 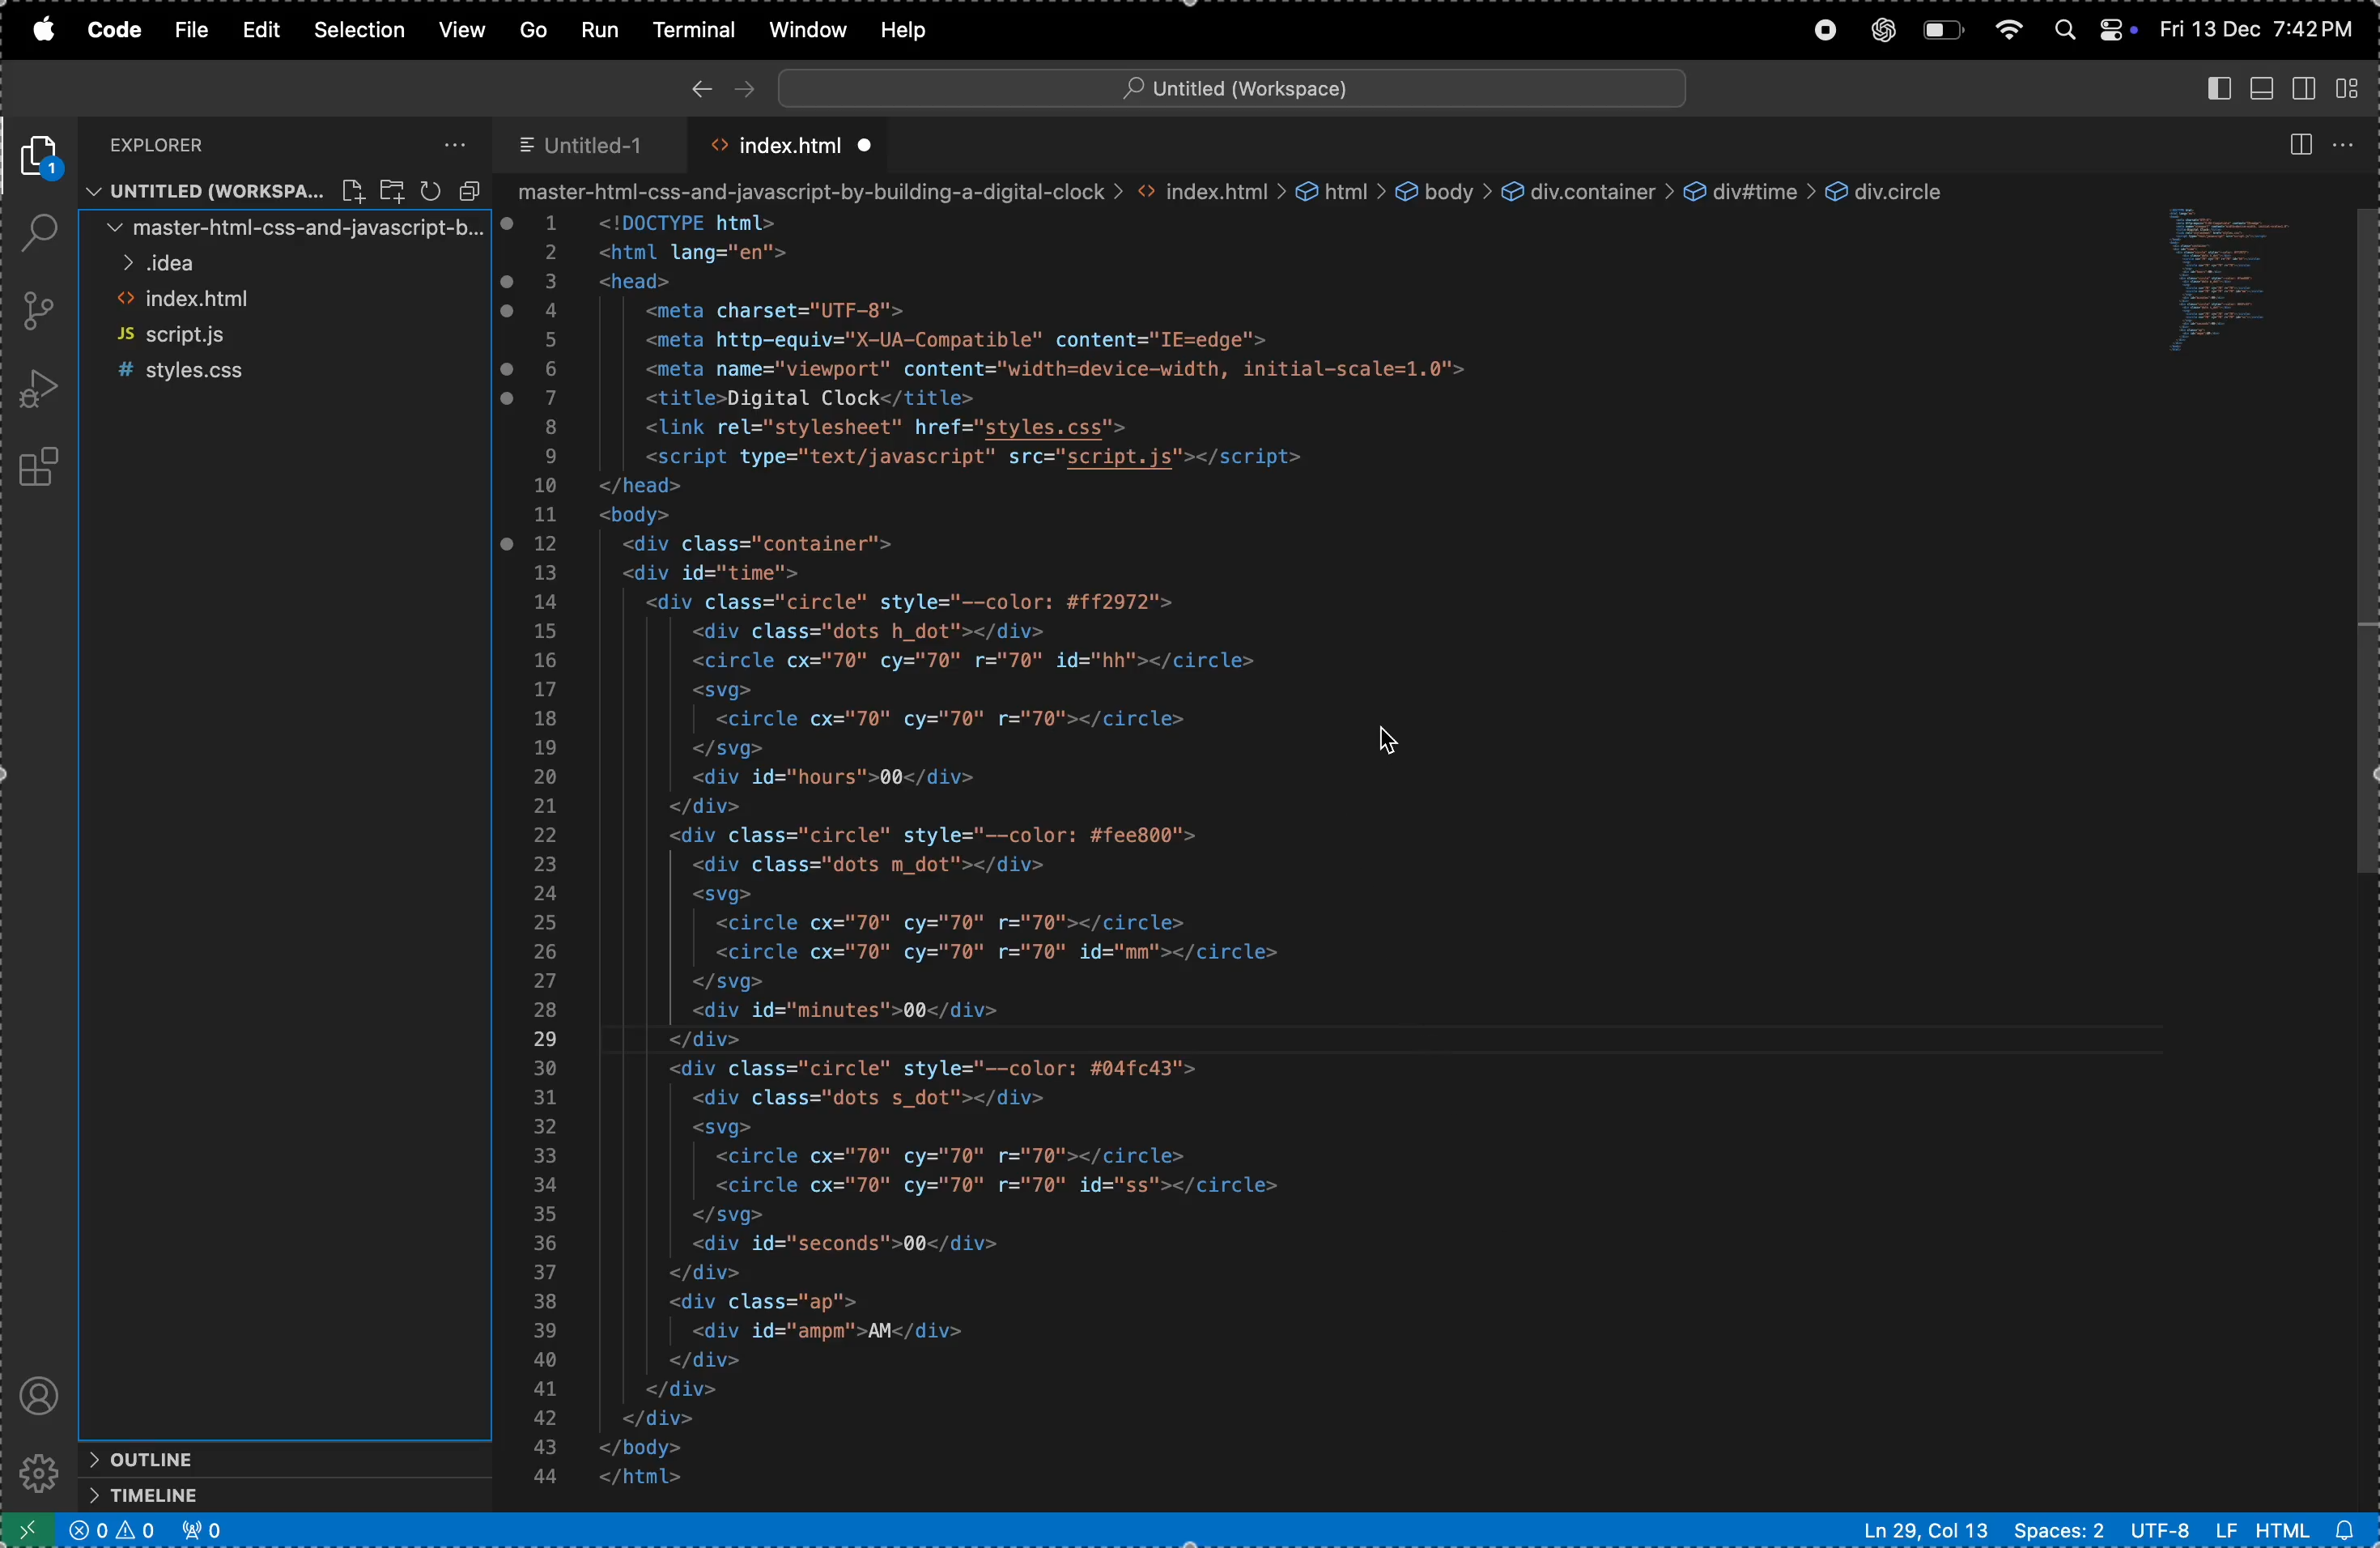 I want to click on html alert, so click(x=2314, y=1530).